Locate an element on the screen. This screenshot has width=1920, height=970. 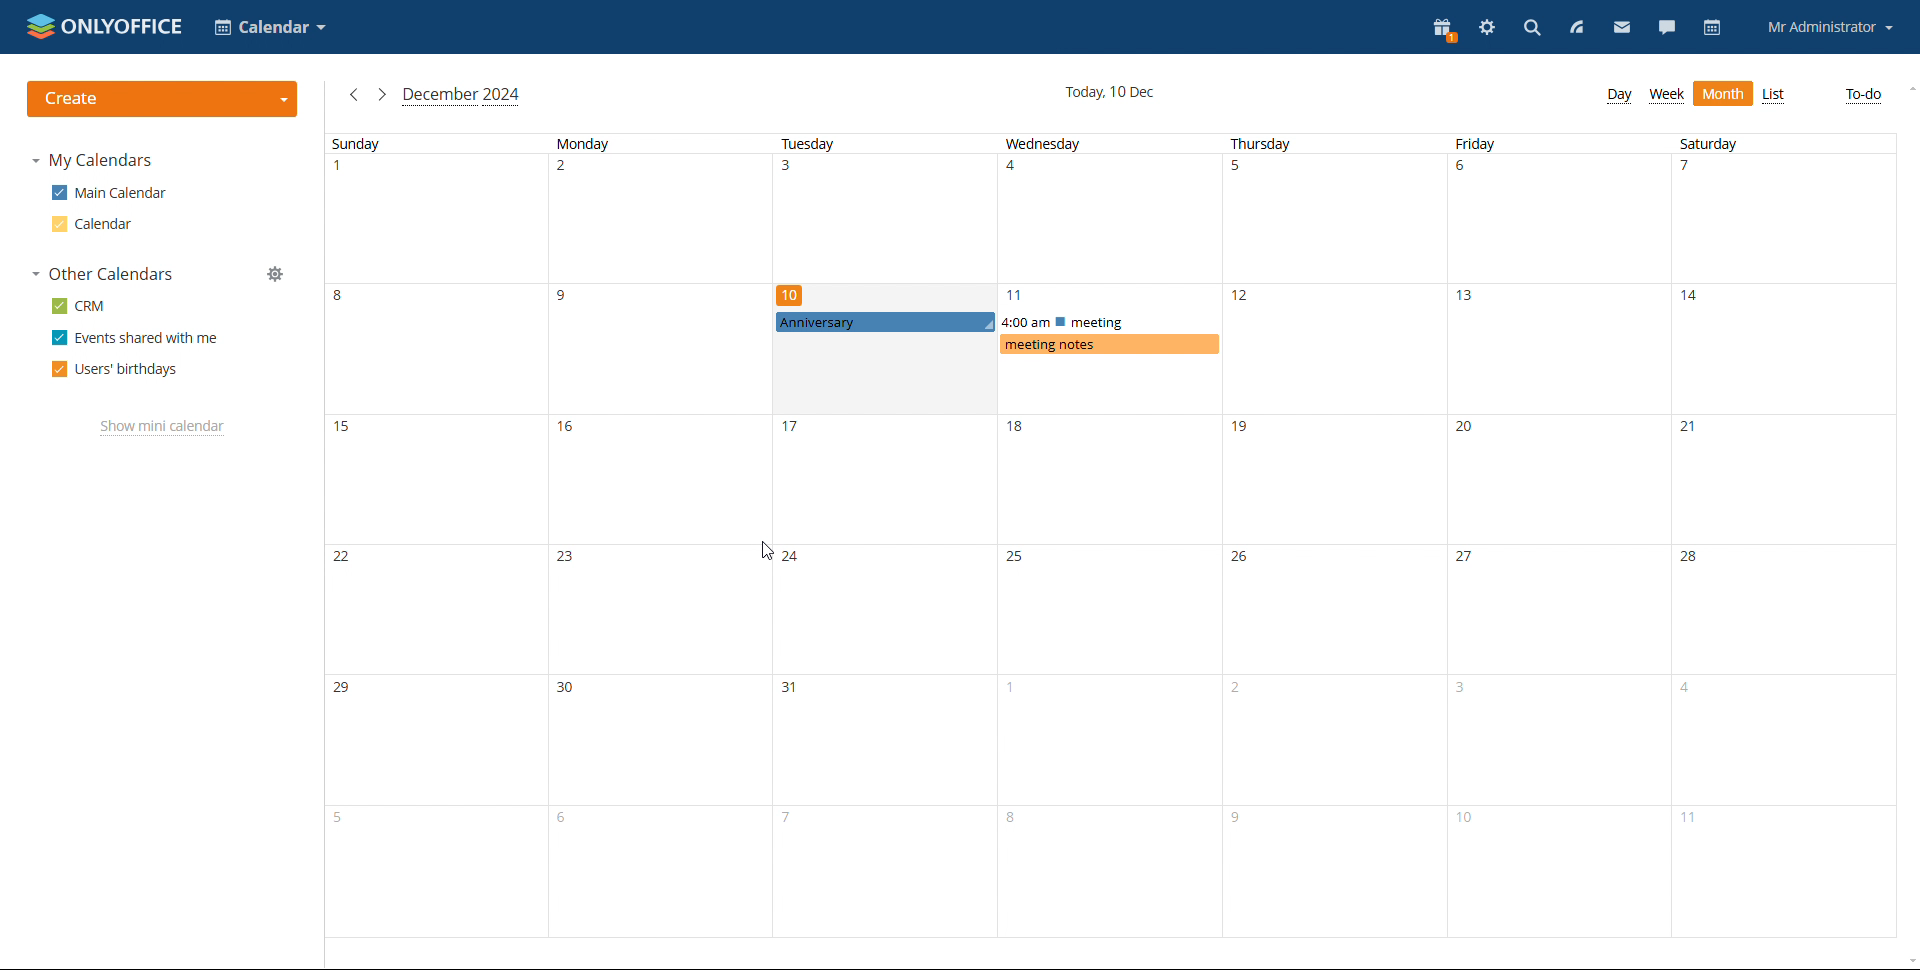
events shared with me is located at coordinates (137, 338).